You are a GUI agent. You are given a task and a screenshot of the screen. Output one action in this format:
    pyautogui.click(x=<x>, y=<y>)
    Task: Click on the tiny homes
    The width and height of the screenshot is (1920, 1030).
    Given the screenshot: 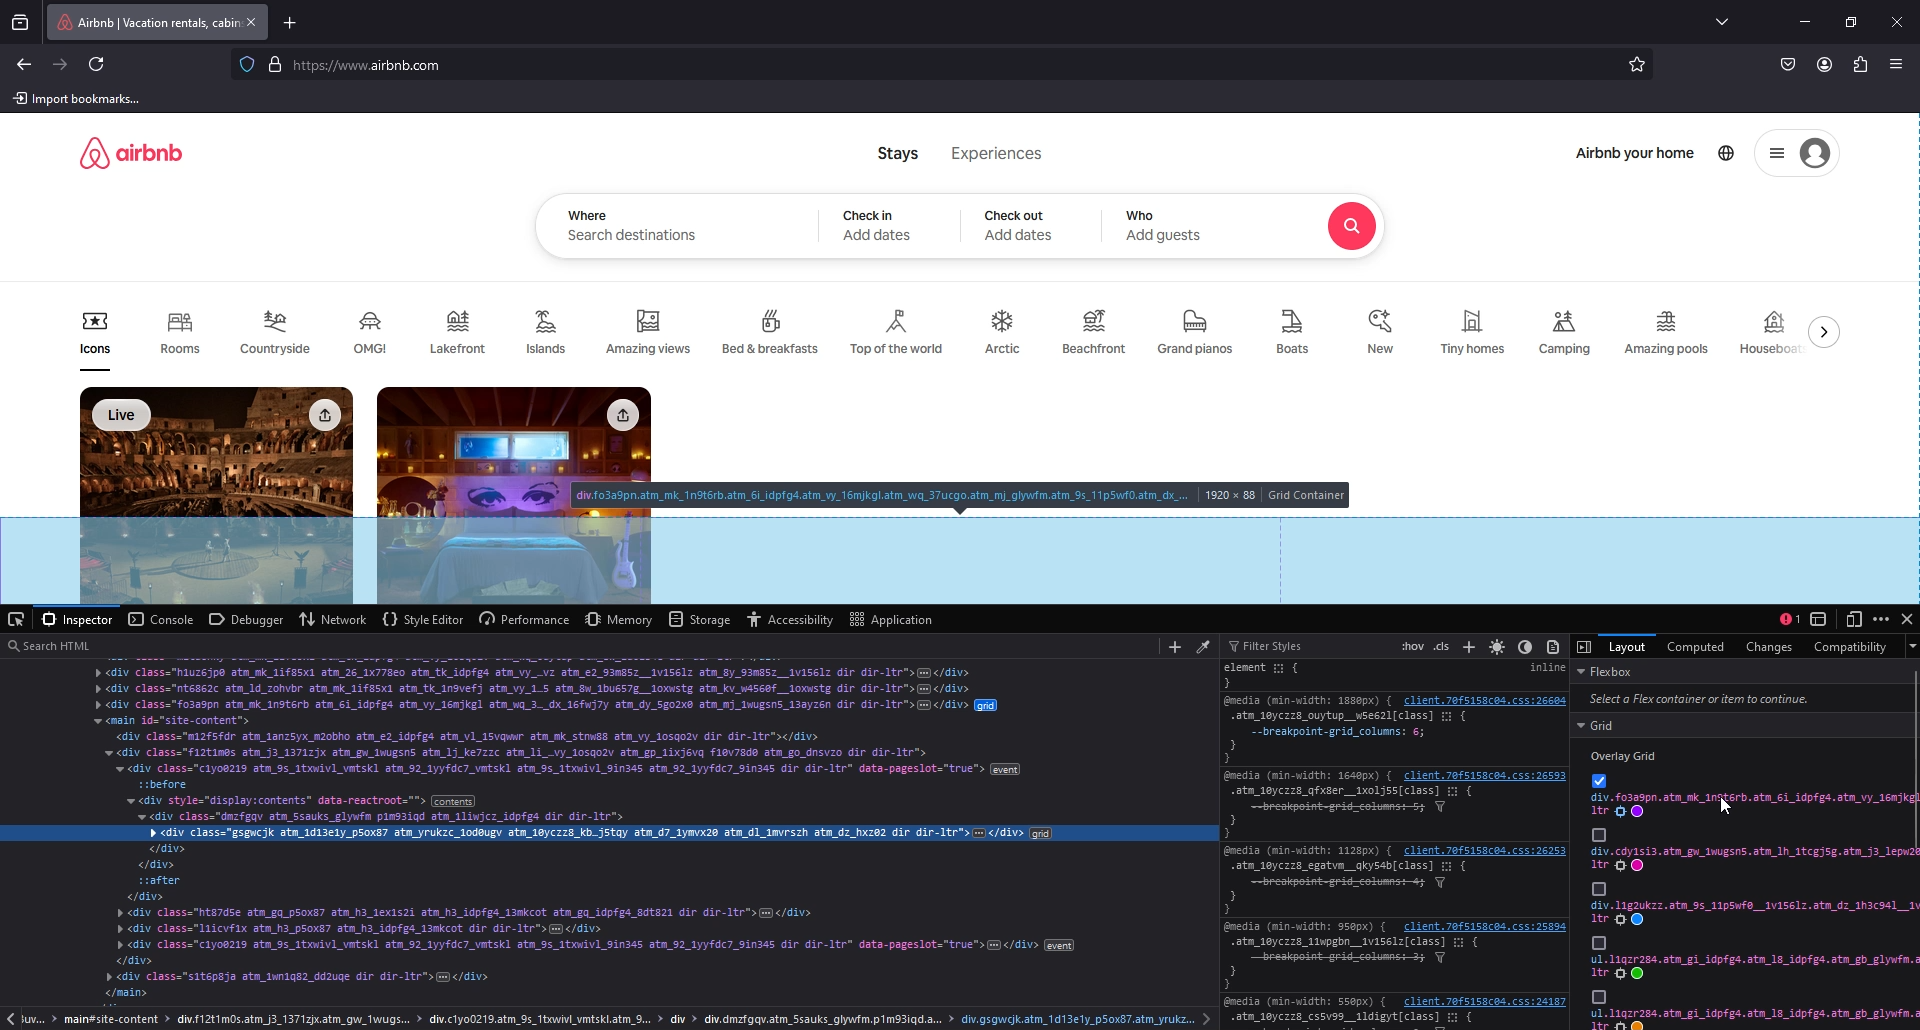 What is the action you would take?
    pyautogui.click(x=1474, y=333)
    